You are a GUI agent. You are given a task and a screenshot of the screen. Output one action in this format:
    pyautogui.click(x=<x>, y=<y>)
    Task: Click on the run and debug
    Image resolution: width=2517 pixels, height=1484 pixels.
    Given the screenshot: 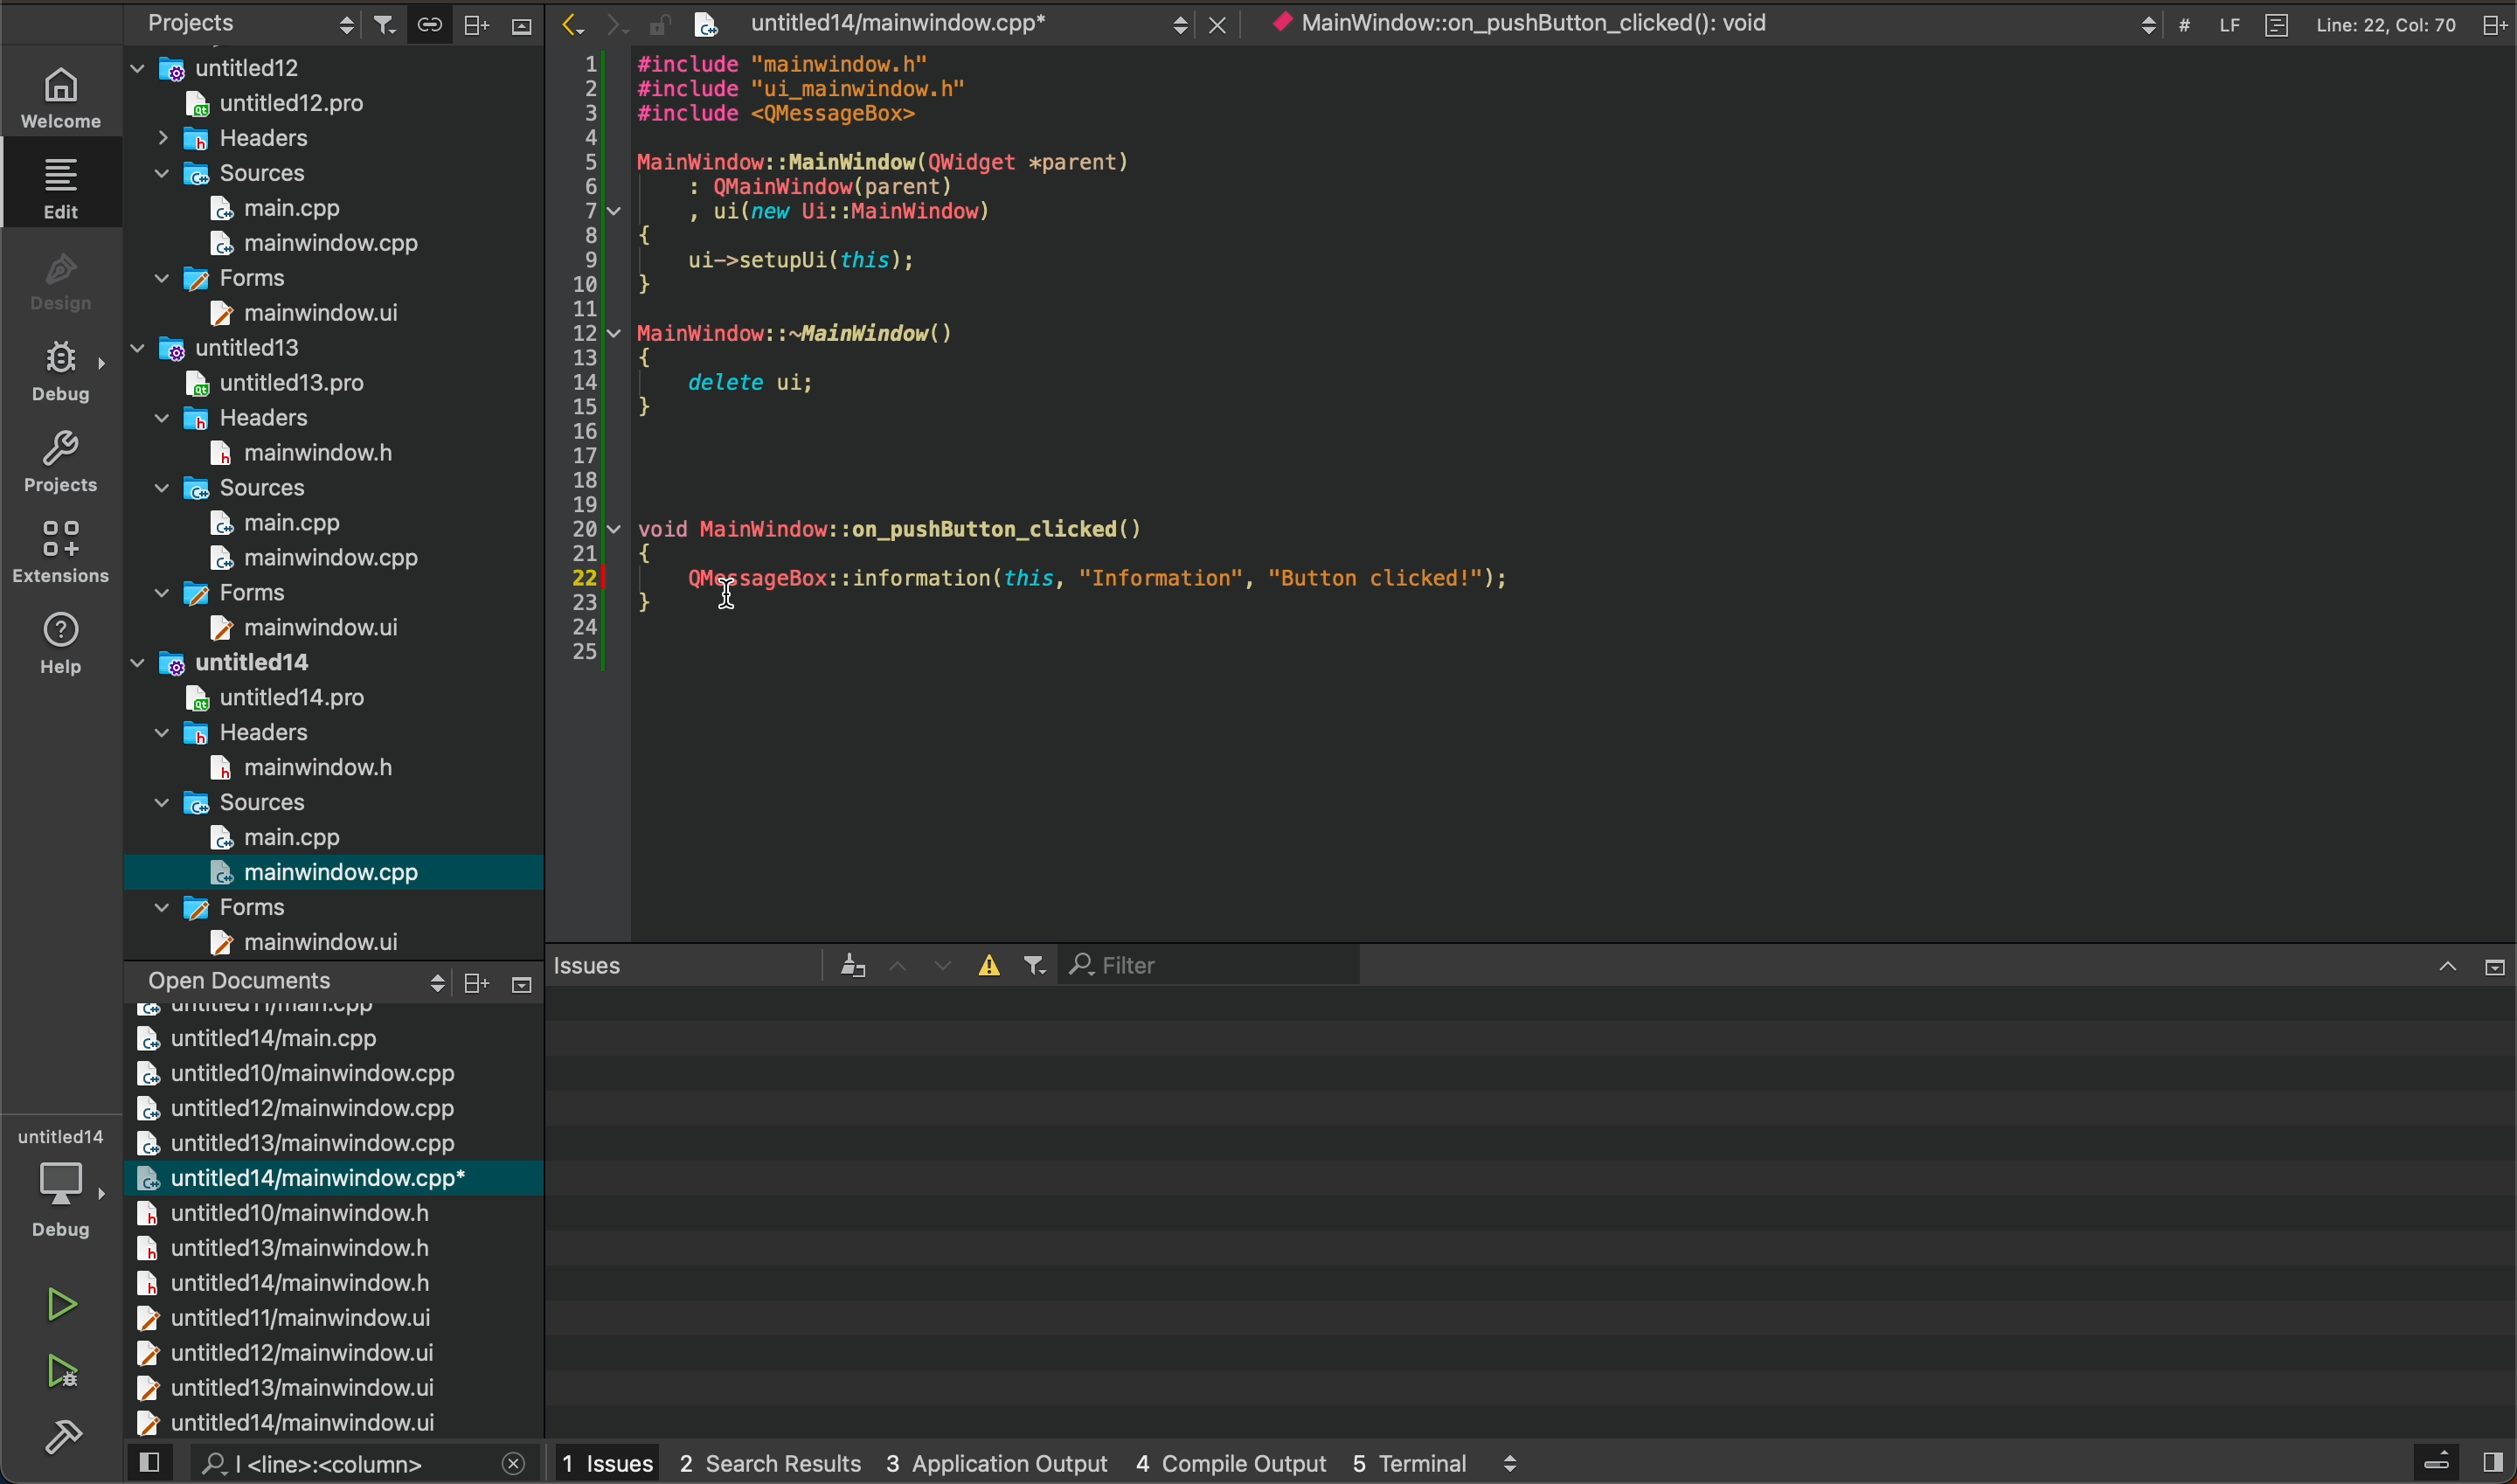 What is the action you would take?
    pyautogui.click(x=64, y=1373)
    